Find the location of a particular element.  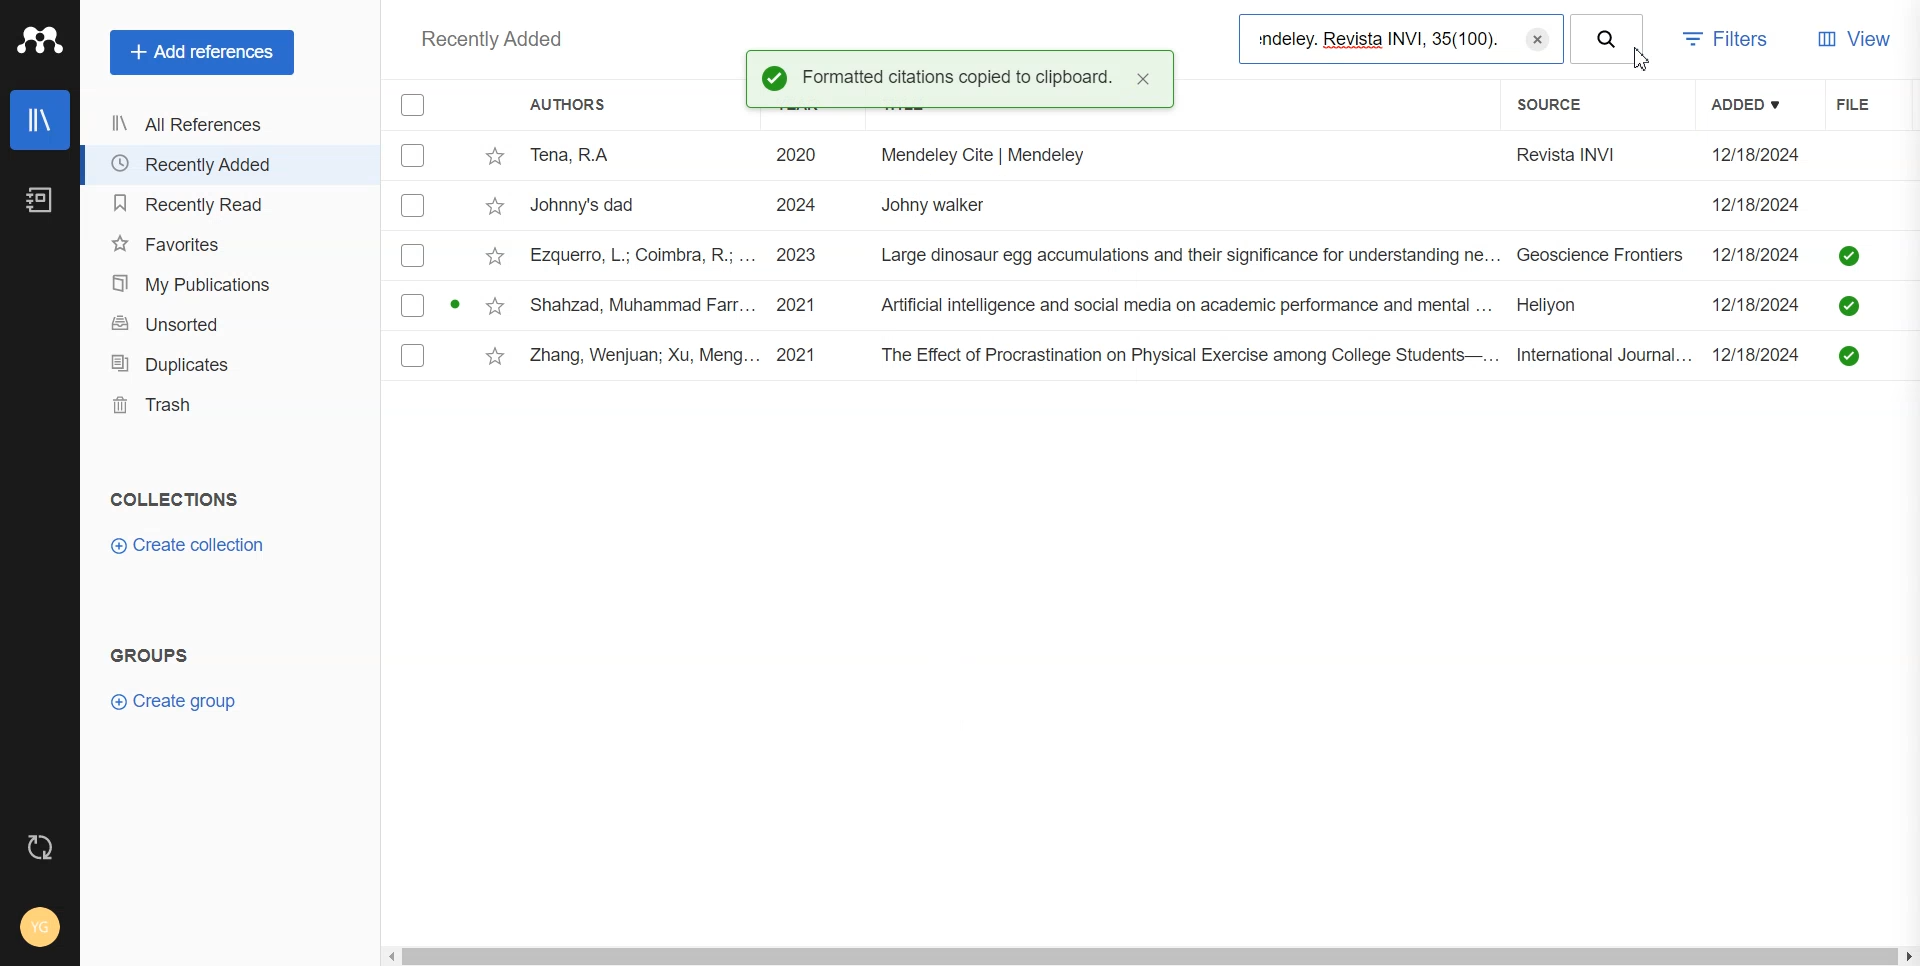

Formatted citations copied to clipboard. is located at coordinates (959, 78).